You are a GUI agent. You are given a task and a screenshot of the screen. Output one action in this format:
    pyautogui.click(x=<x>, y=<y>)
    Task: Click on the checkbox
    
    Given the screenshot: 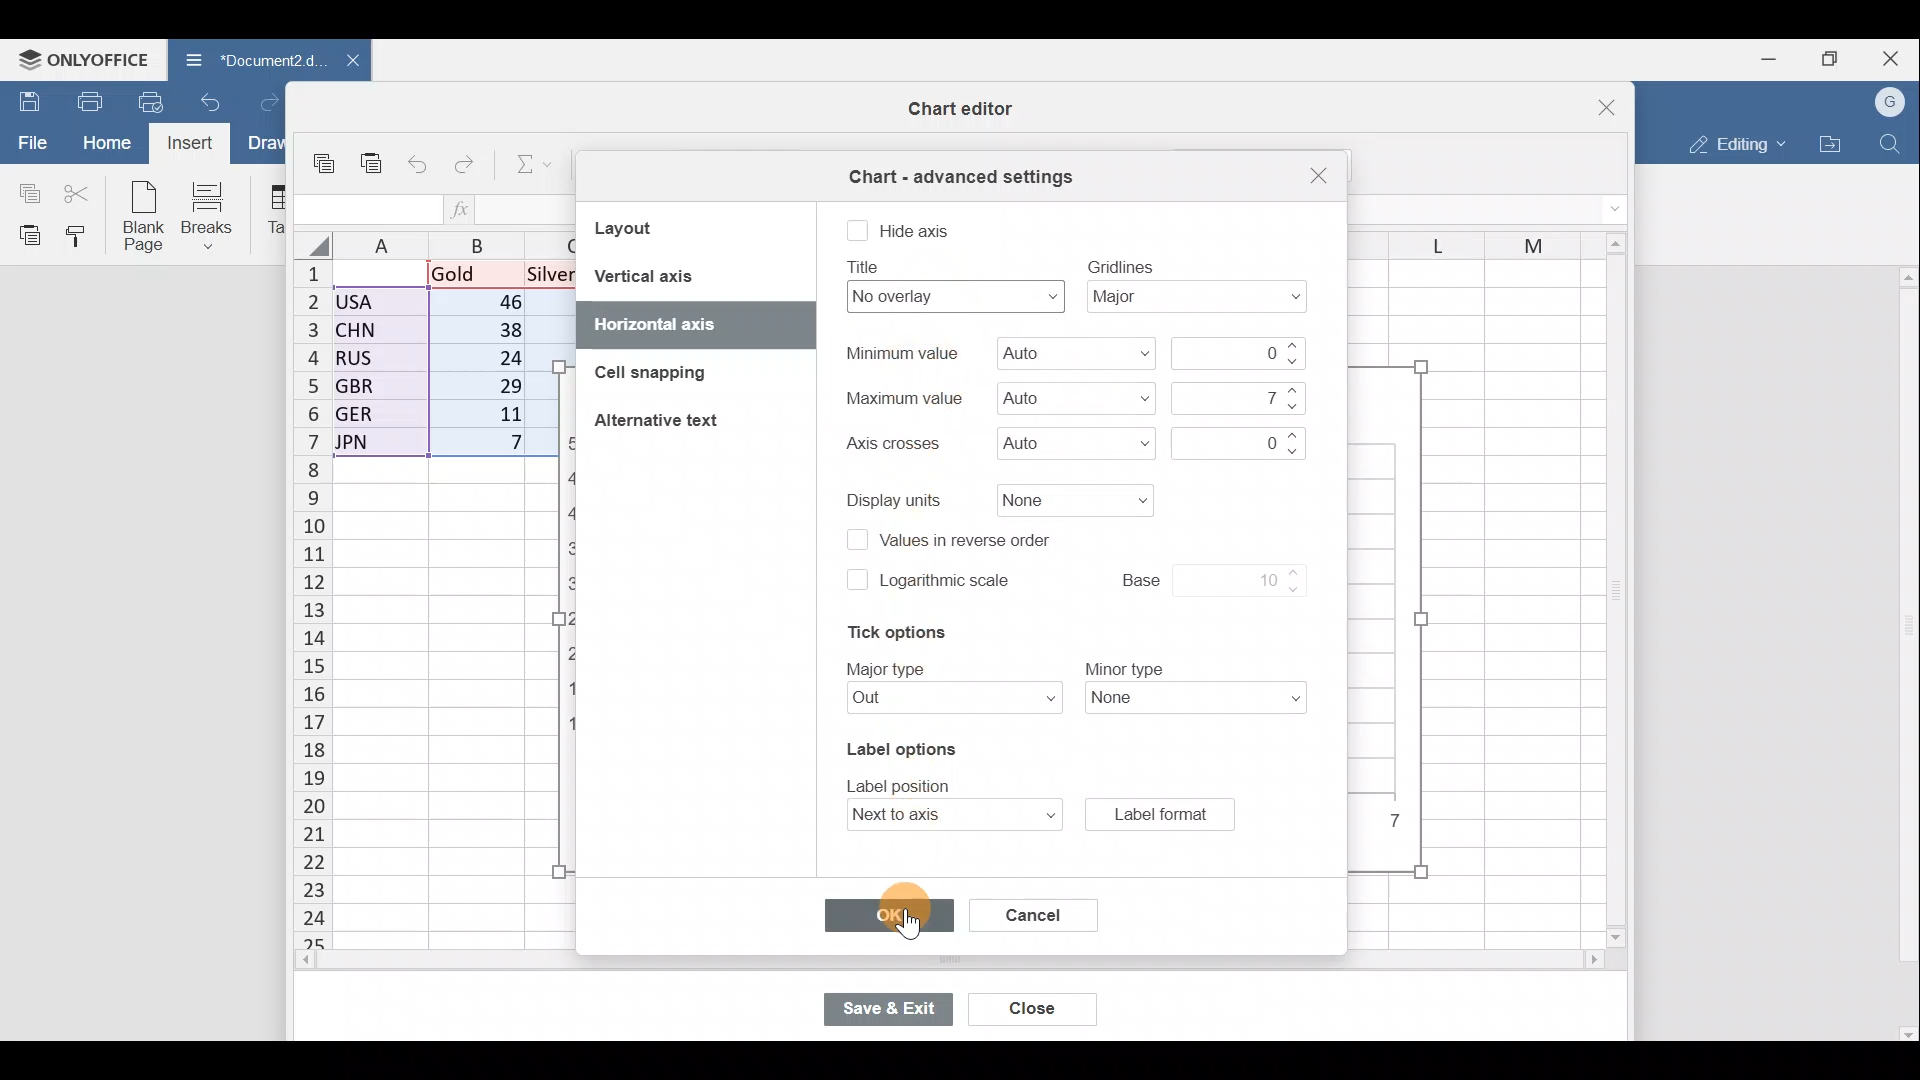 What is the action you would take?
    pyautogui.click(x=852, y=539)
    